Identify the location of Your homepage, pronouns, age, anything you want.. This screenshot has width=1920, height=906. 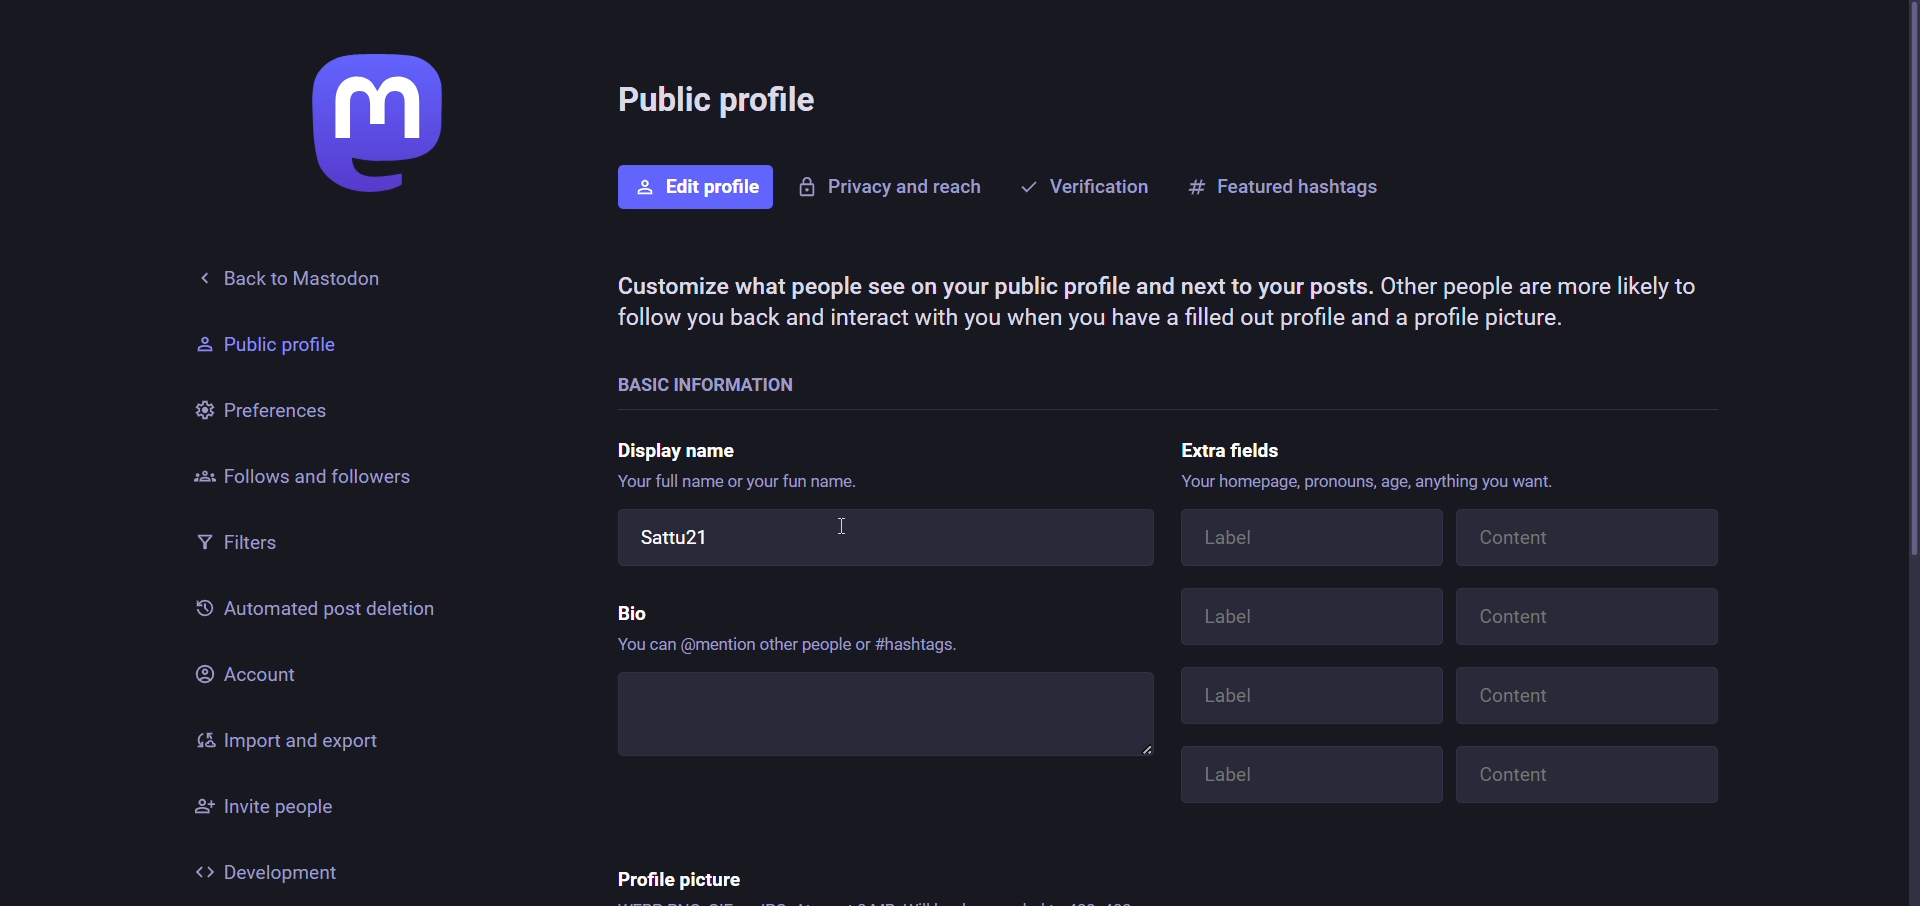
(1361, 481).